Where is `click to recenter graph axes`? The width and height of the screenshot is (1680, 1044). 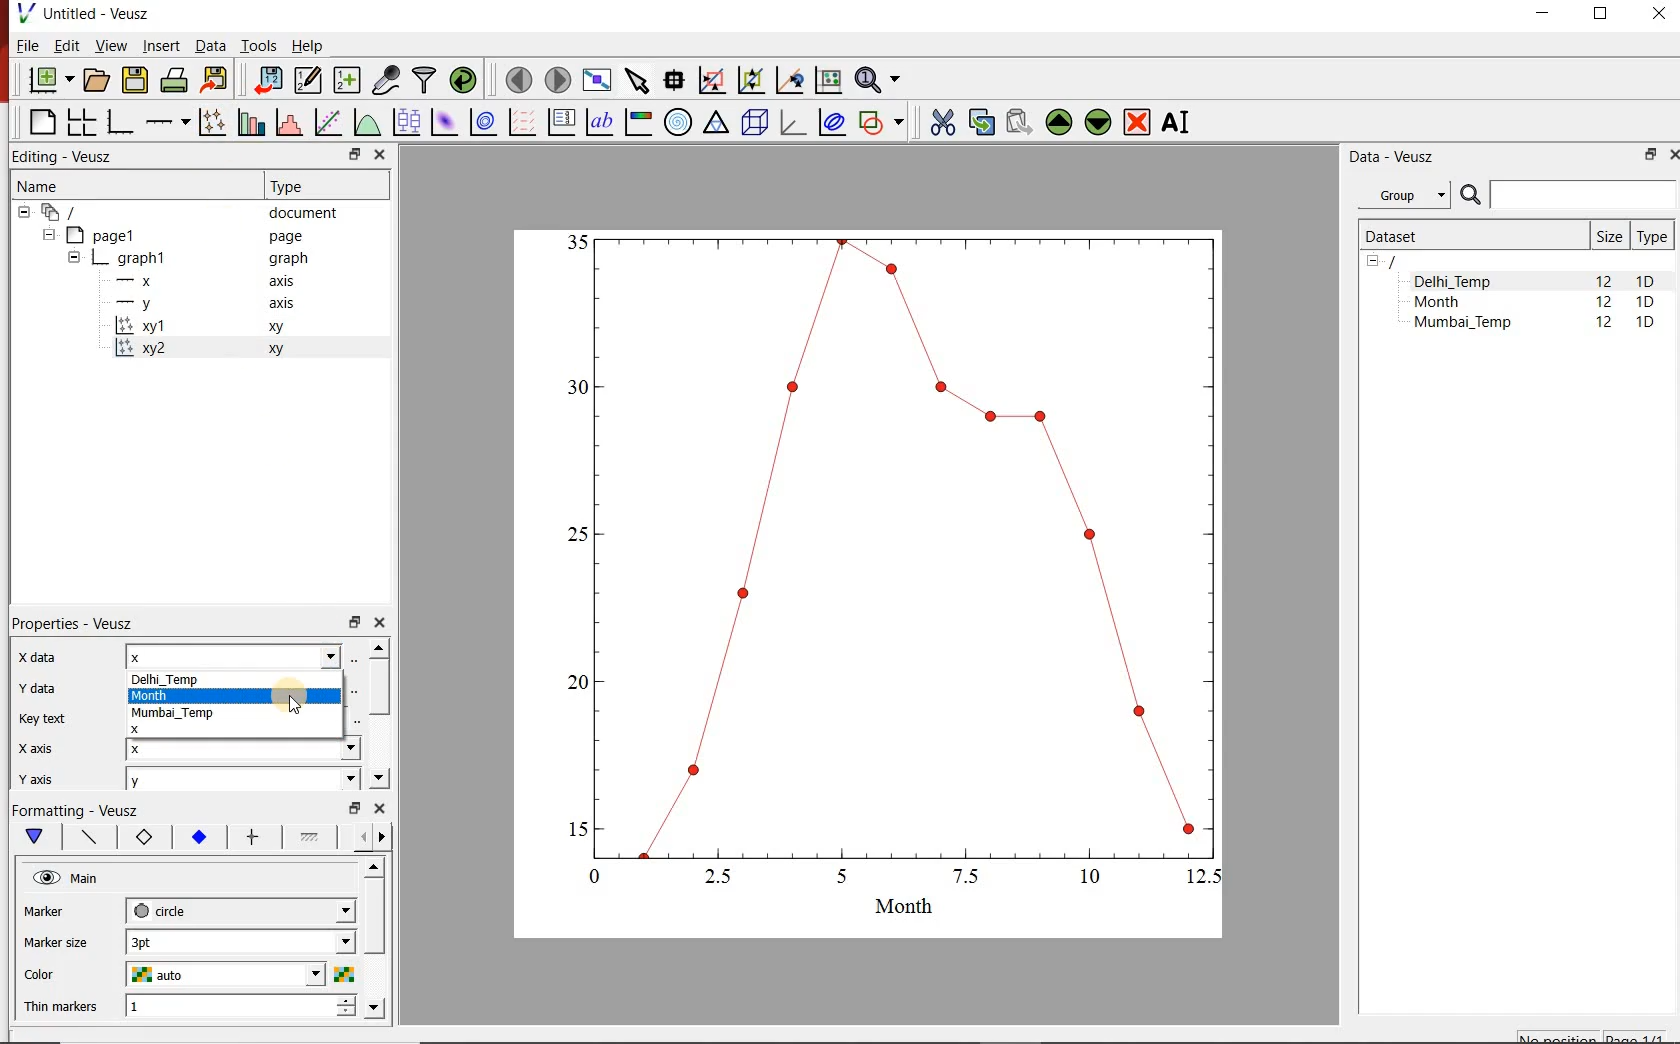 click to recenter graph axes is located at coordinates (789, 81).